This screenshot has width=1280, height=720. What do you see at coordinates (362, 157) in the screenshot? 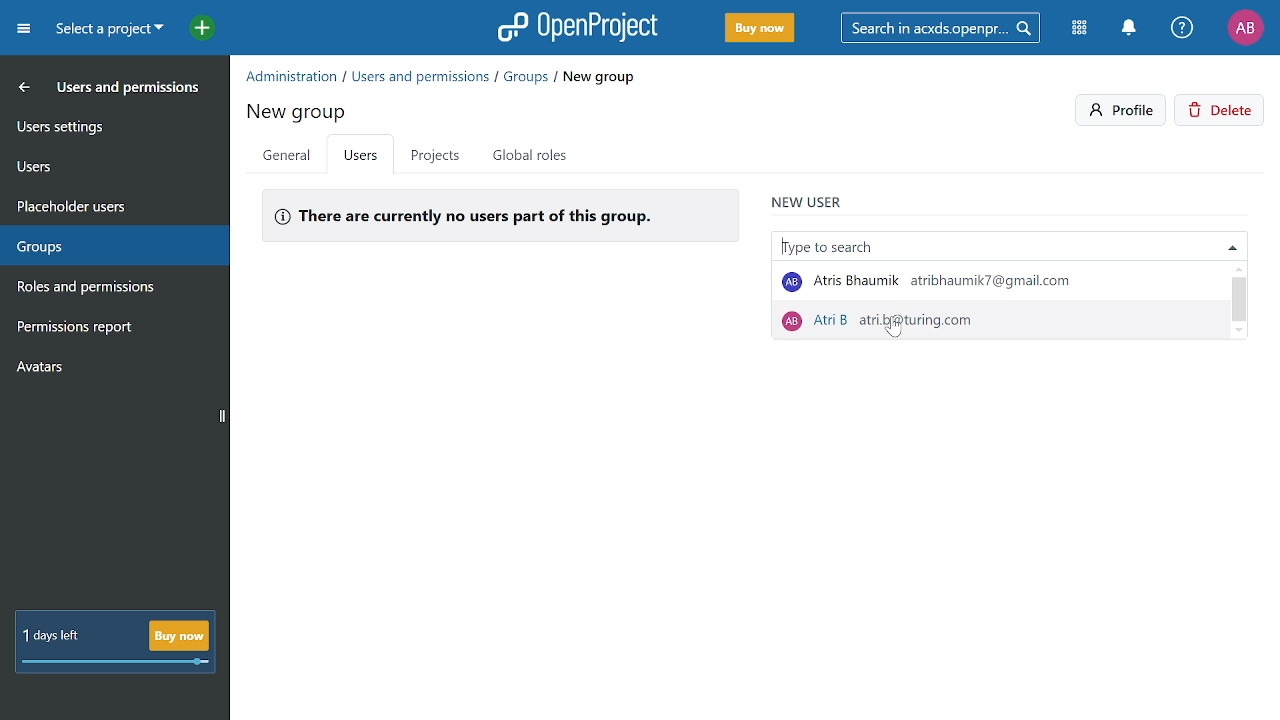
I see `Users` at bounding box center [362, 157].